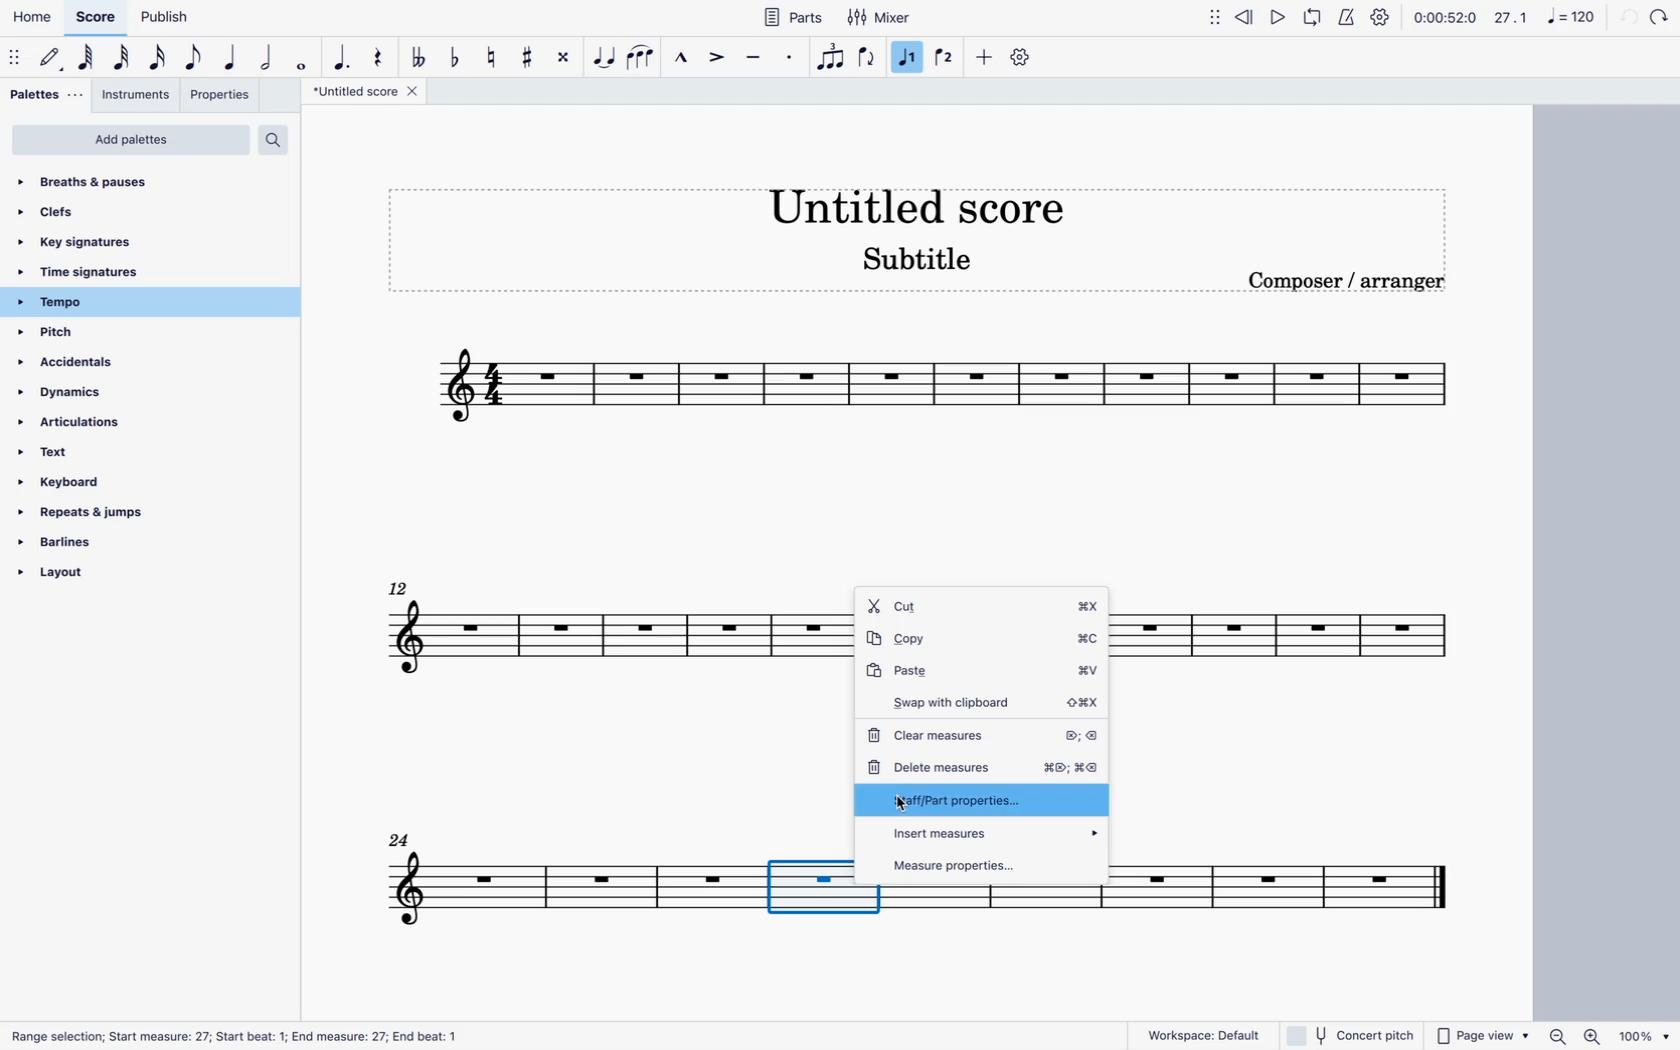 This screenshot has width=1680, height=1050. Describe the element at coordinates (985, 800) in the screenshot. I see `staff/part properties` at that location.